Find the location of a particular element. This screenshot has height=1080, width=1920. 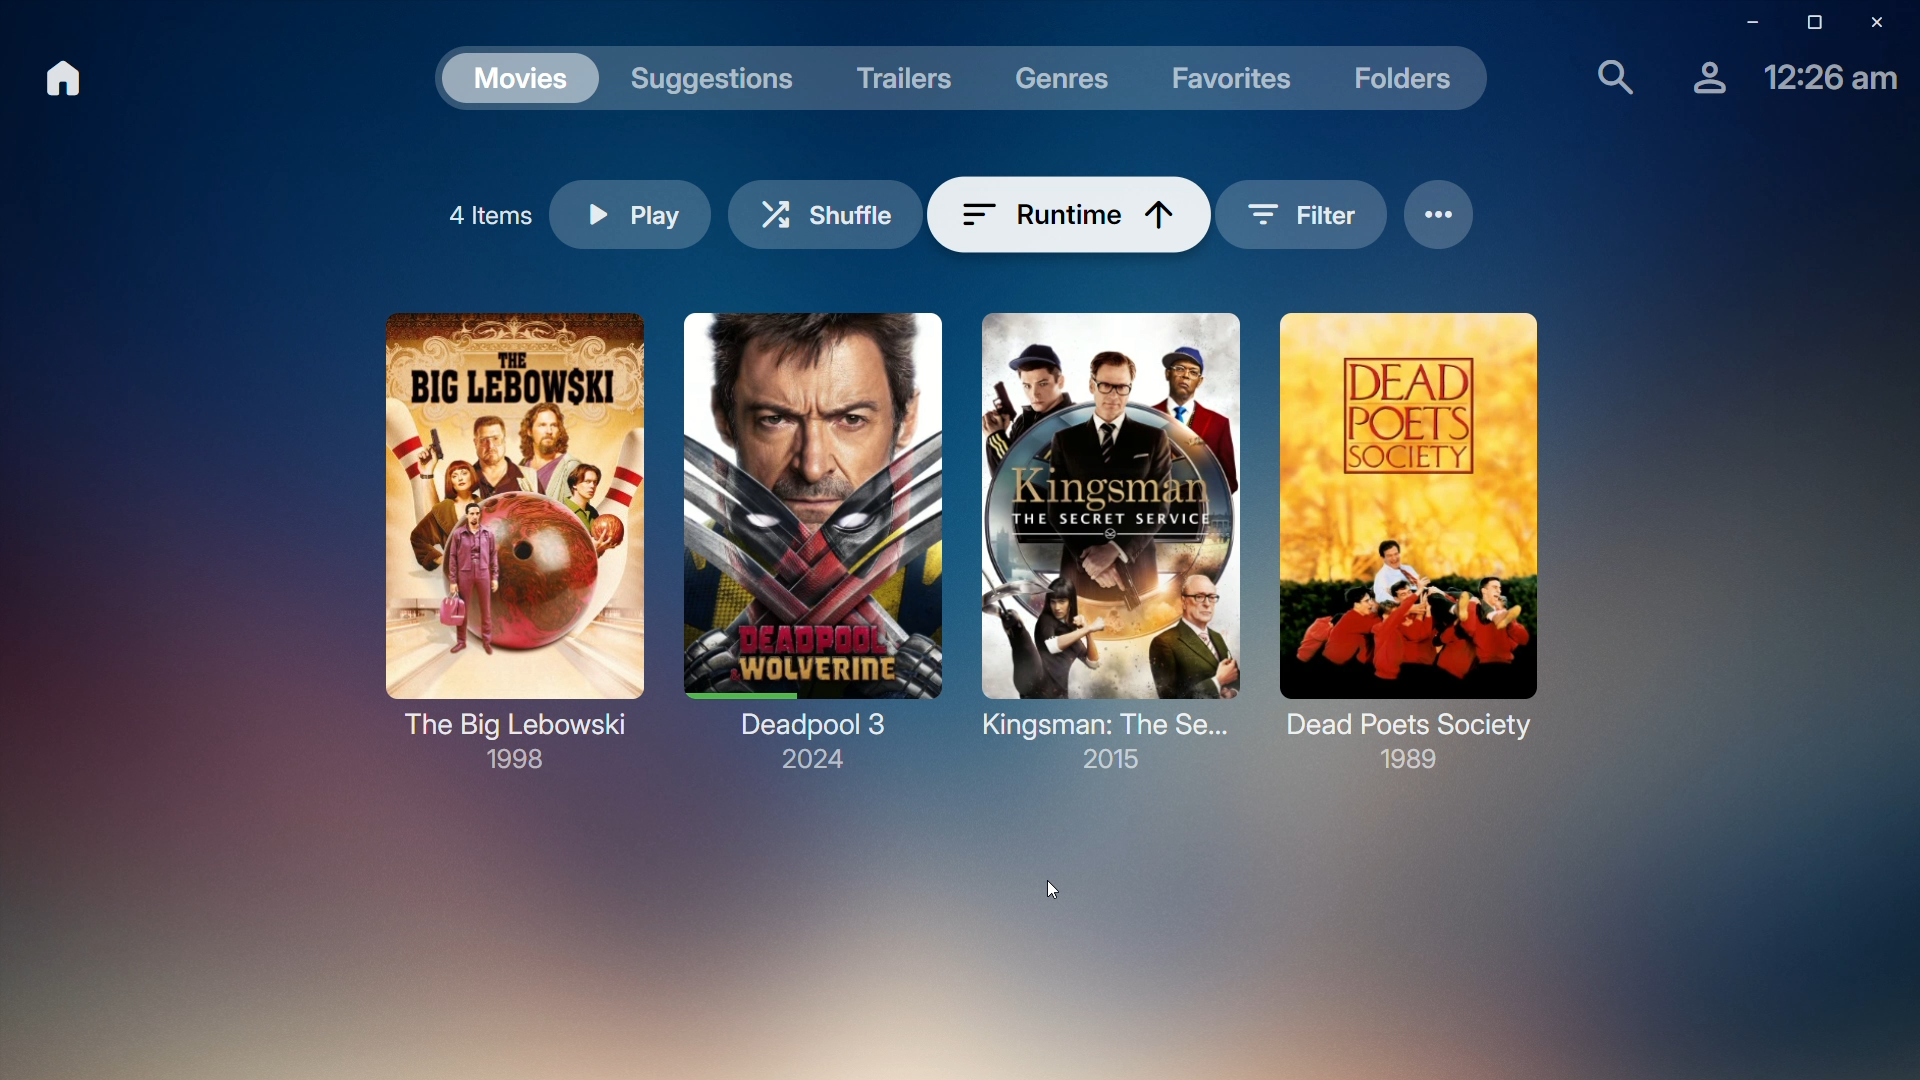

Trailers is located at coordinates (904, 75).